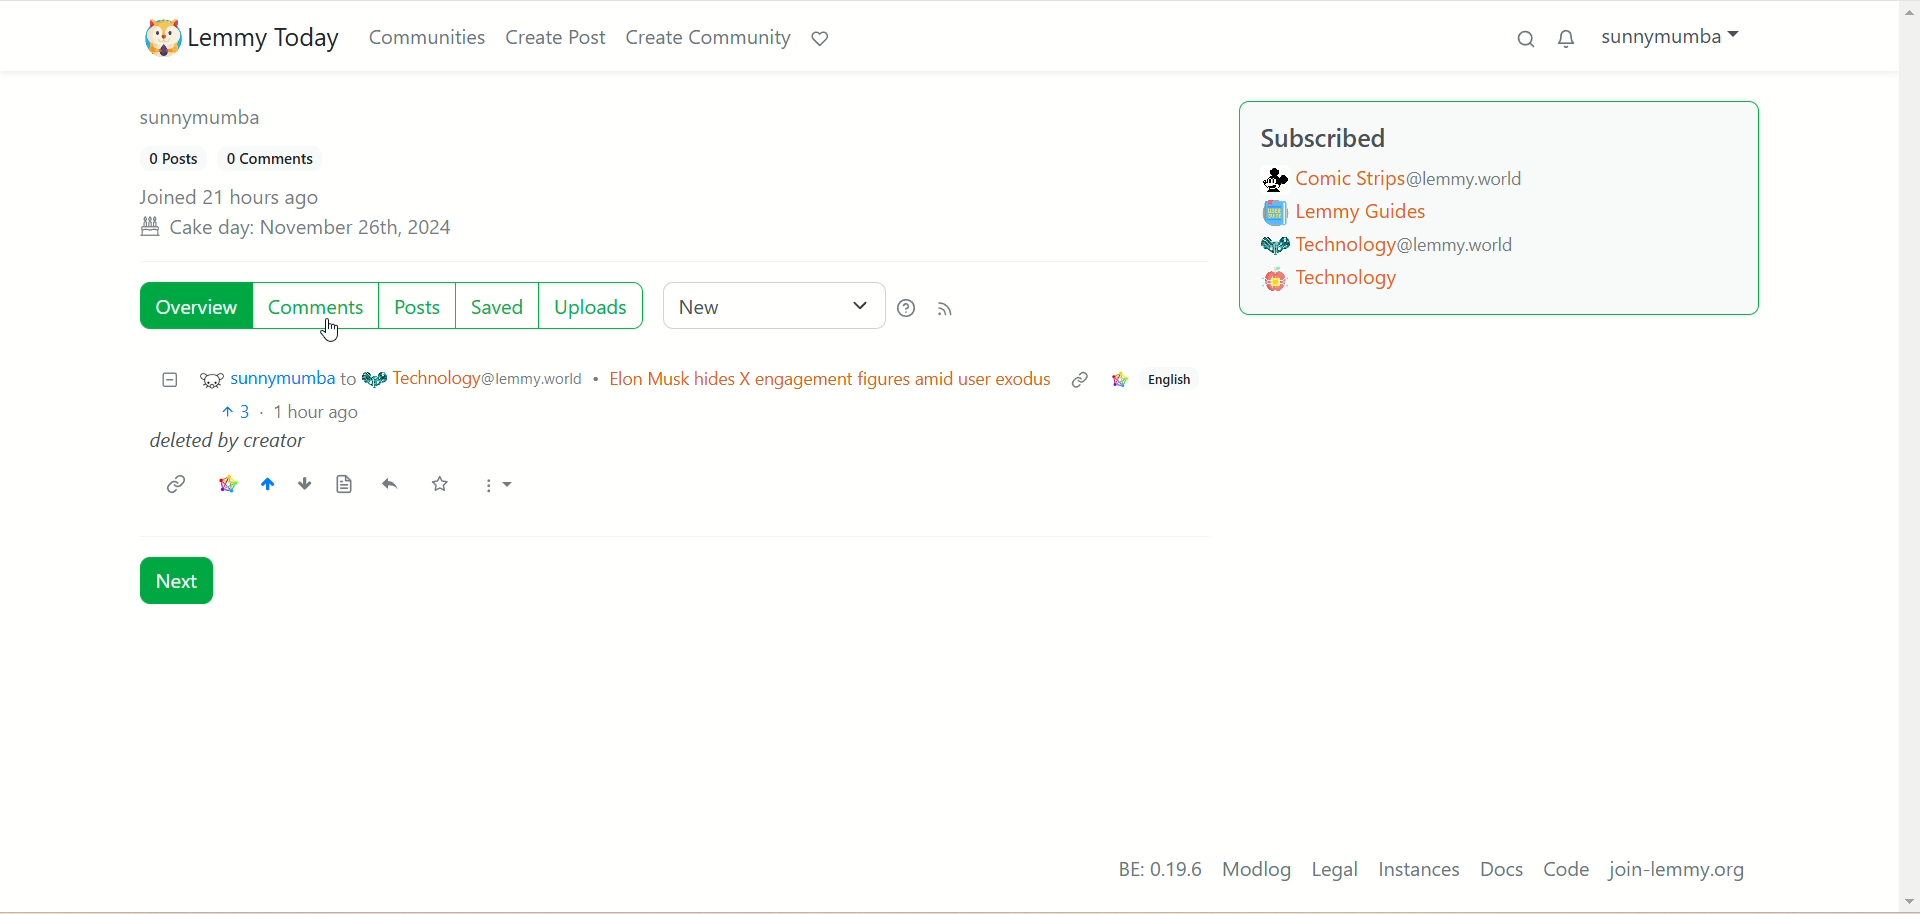 The image size is (1920, 914). What do you see at coordinates (553, 38) in the screenshot?
I see `create post` at bounding box center [553, 38].